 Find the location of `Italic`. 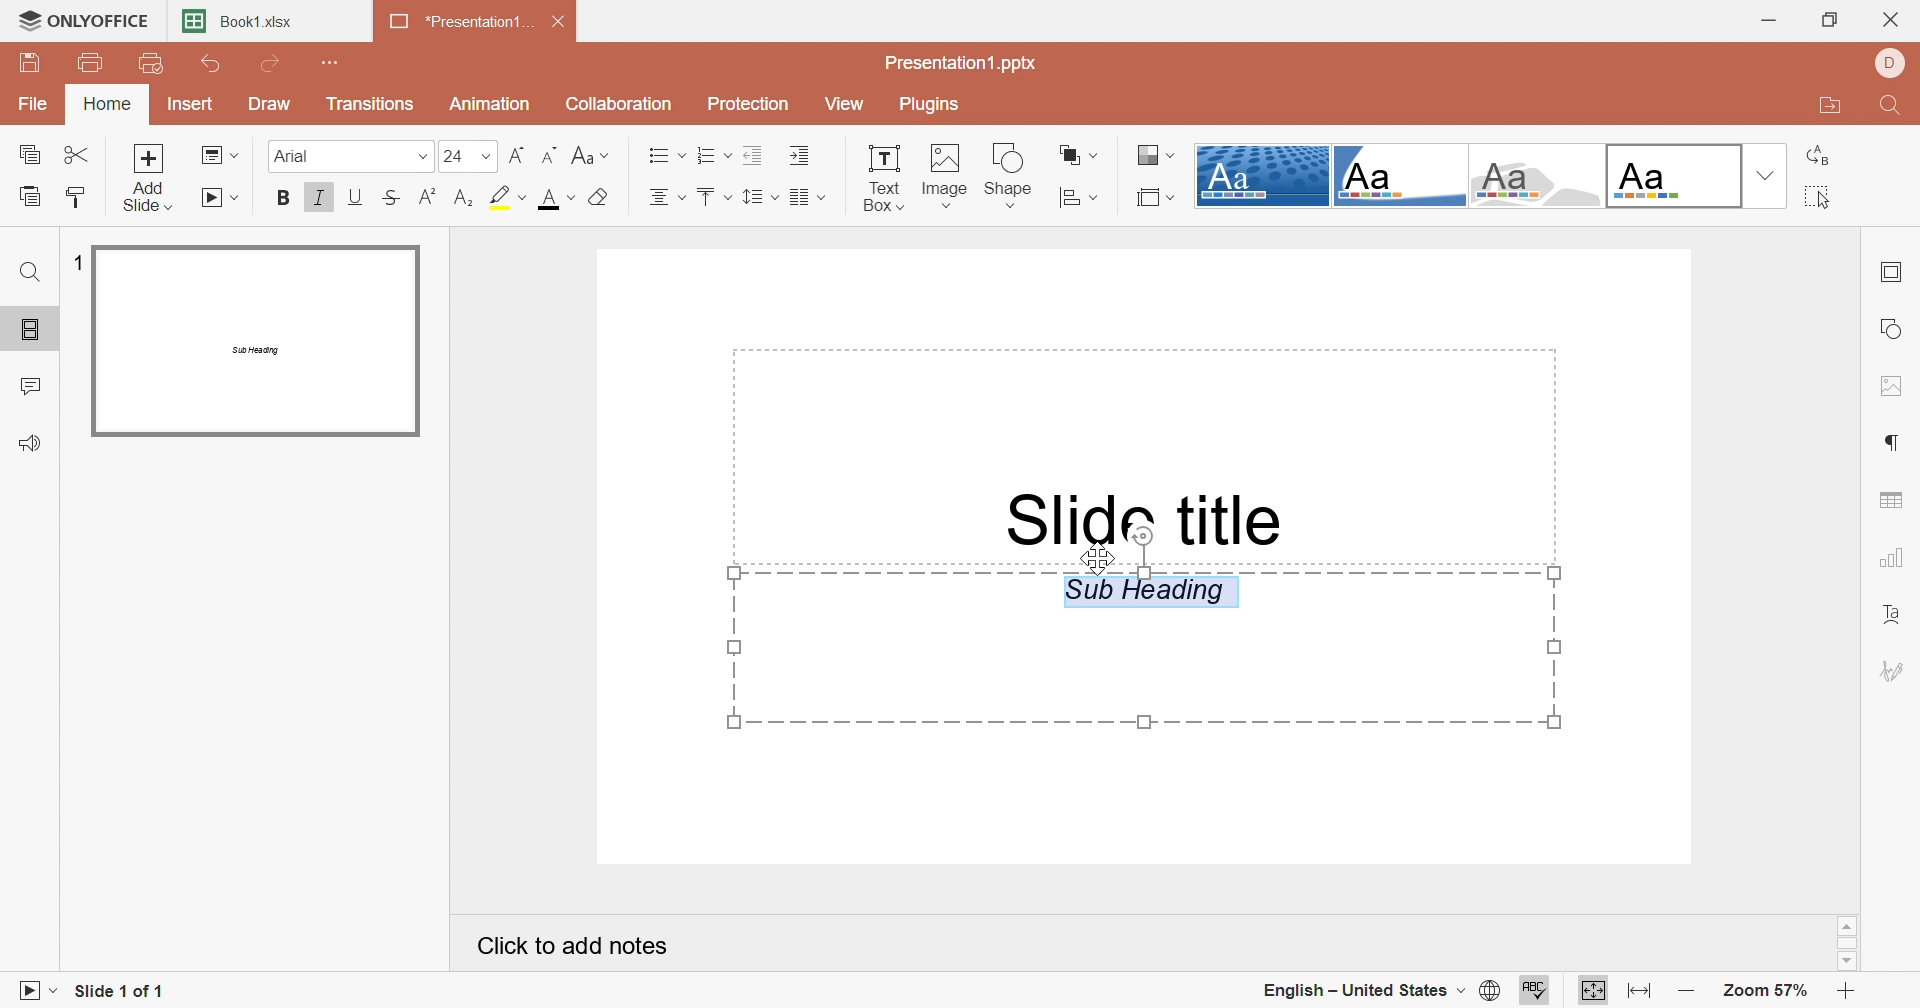

Italic is located at coordinates (322, 196).